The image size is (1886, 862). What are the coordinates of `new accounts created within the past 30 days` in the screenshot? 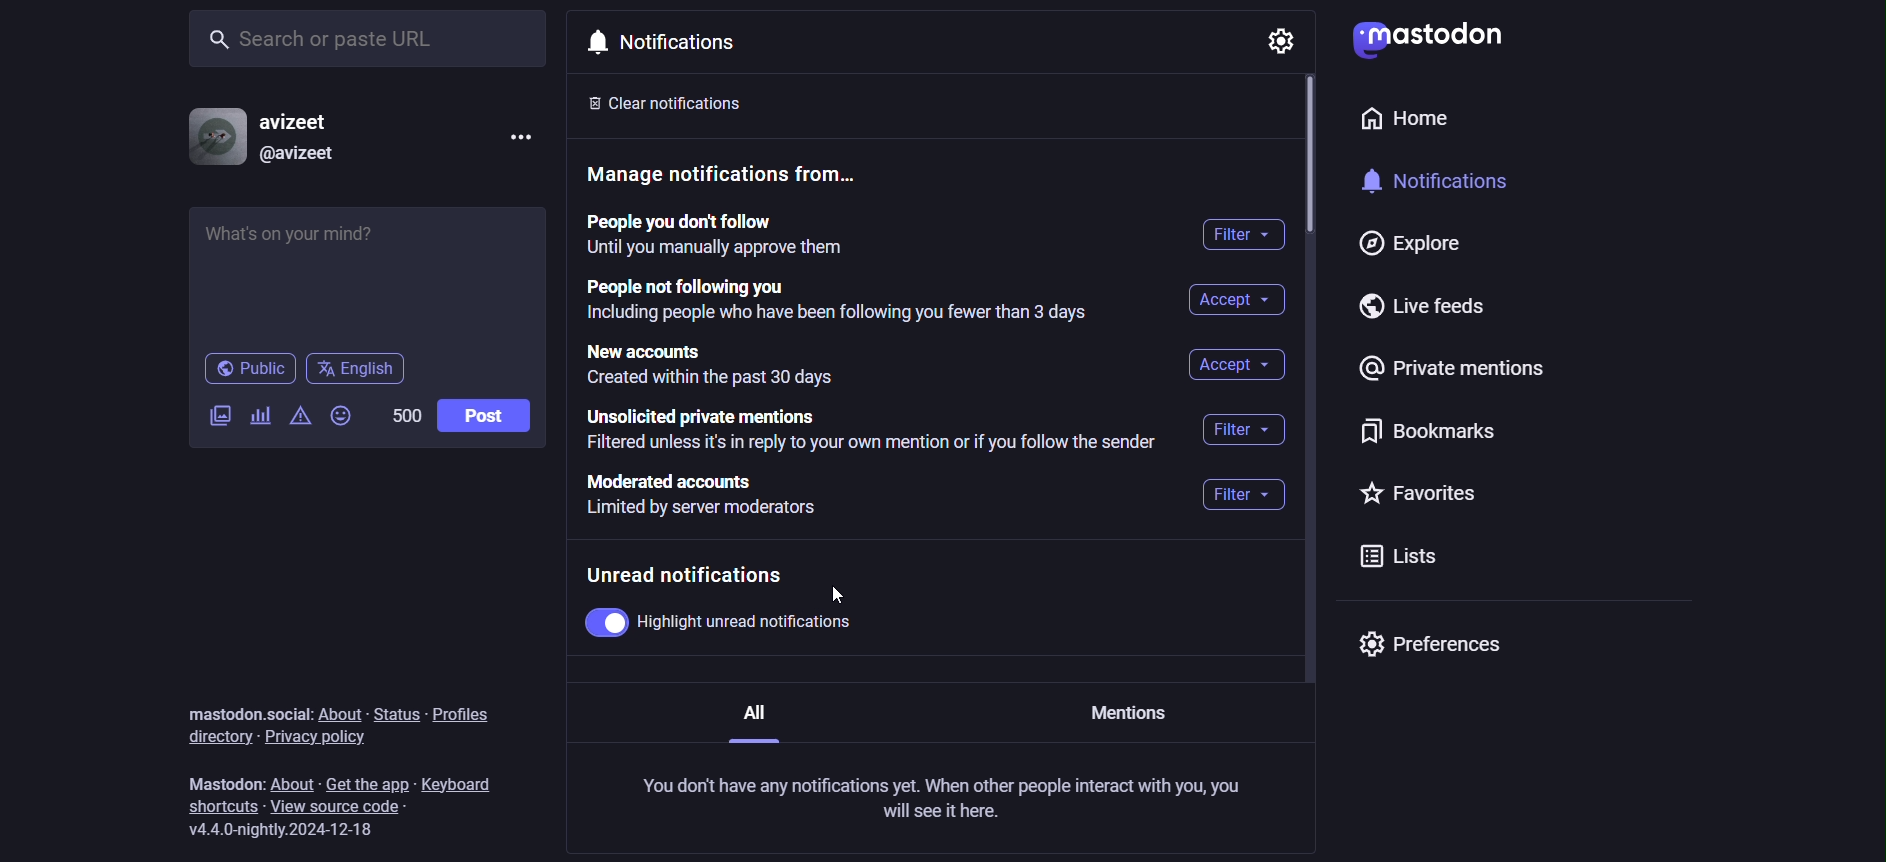 It's located at (748, 363).